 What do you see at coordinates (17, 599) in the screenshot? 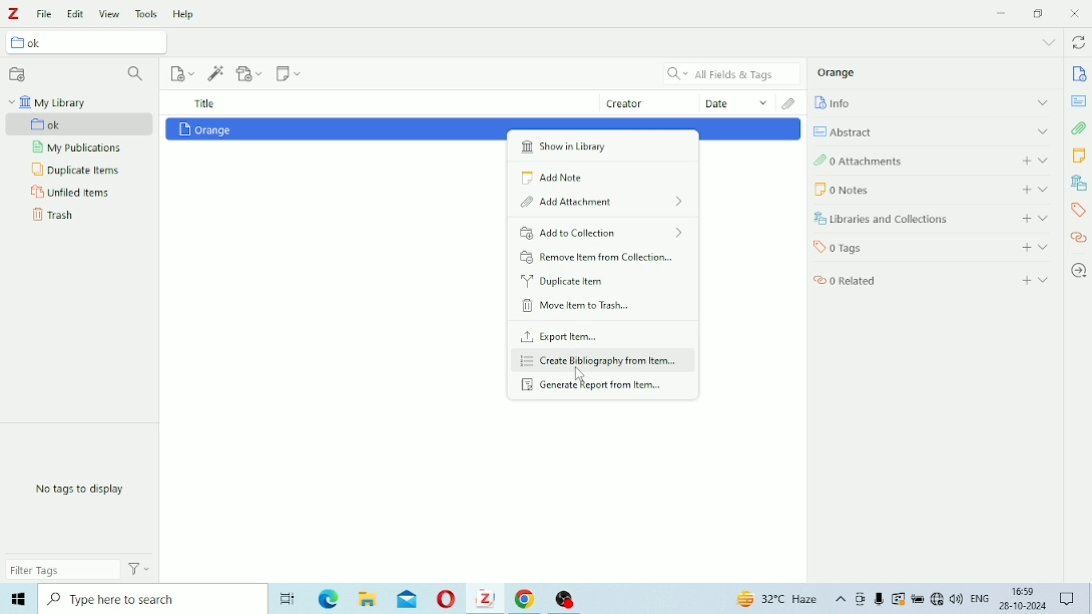
I see `Microsoft Edge` at bounding box center [17, 599].